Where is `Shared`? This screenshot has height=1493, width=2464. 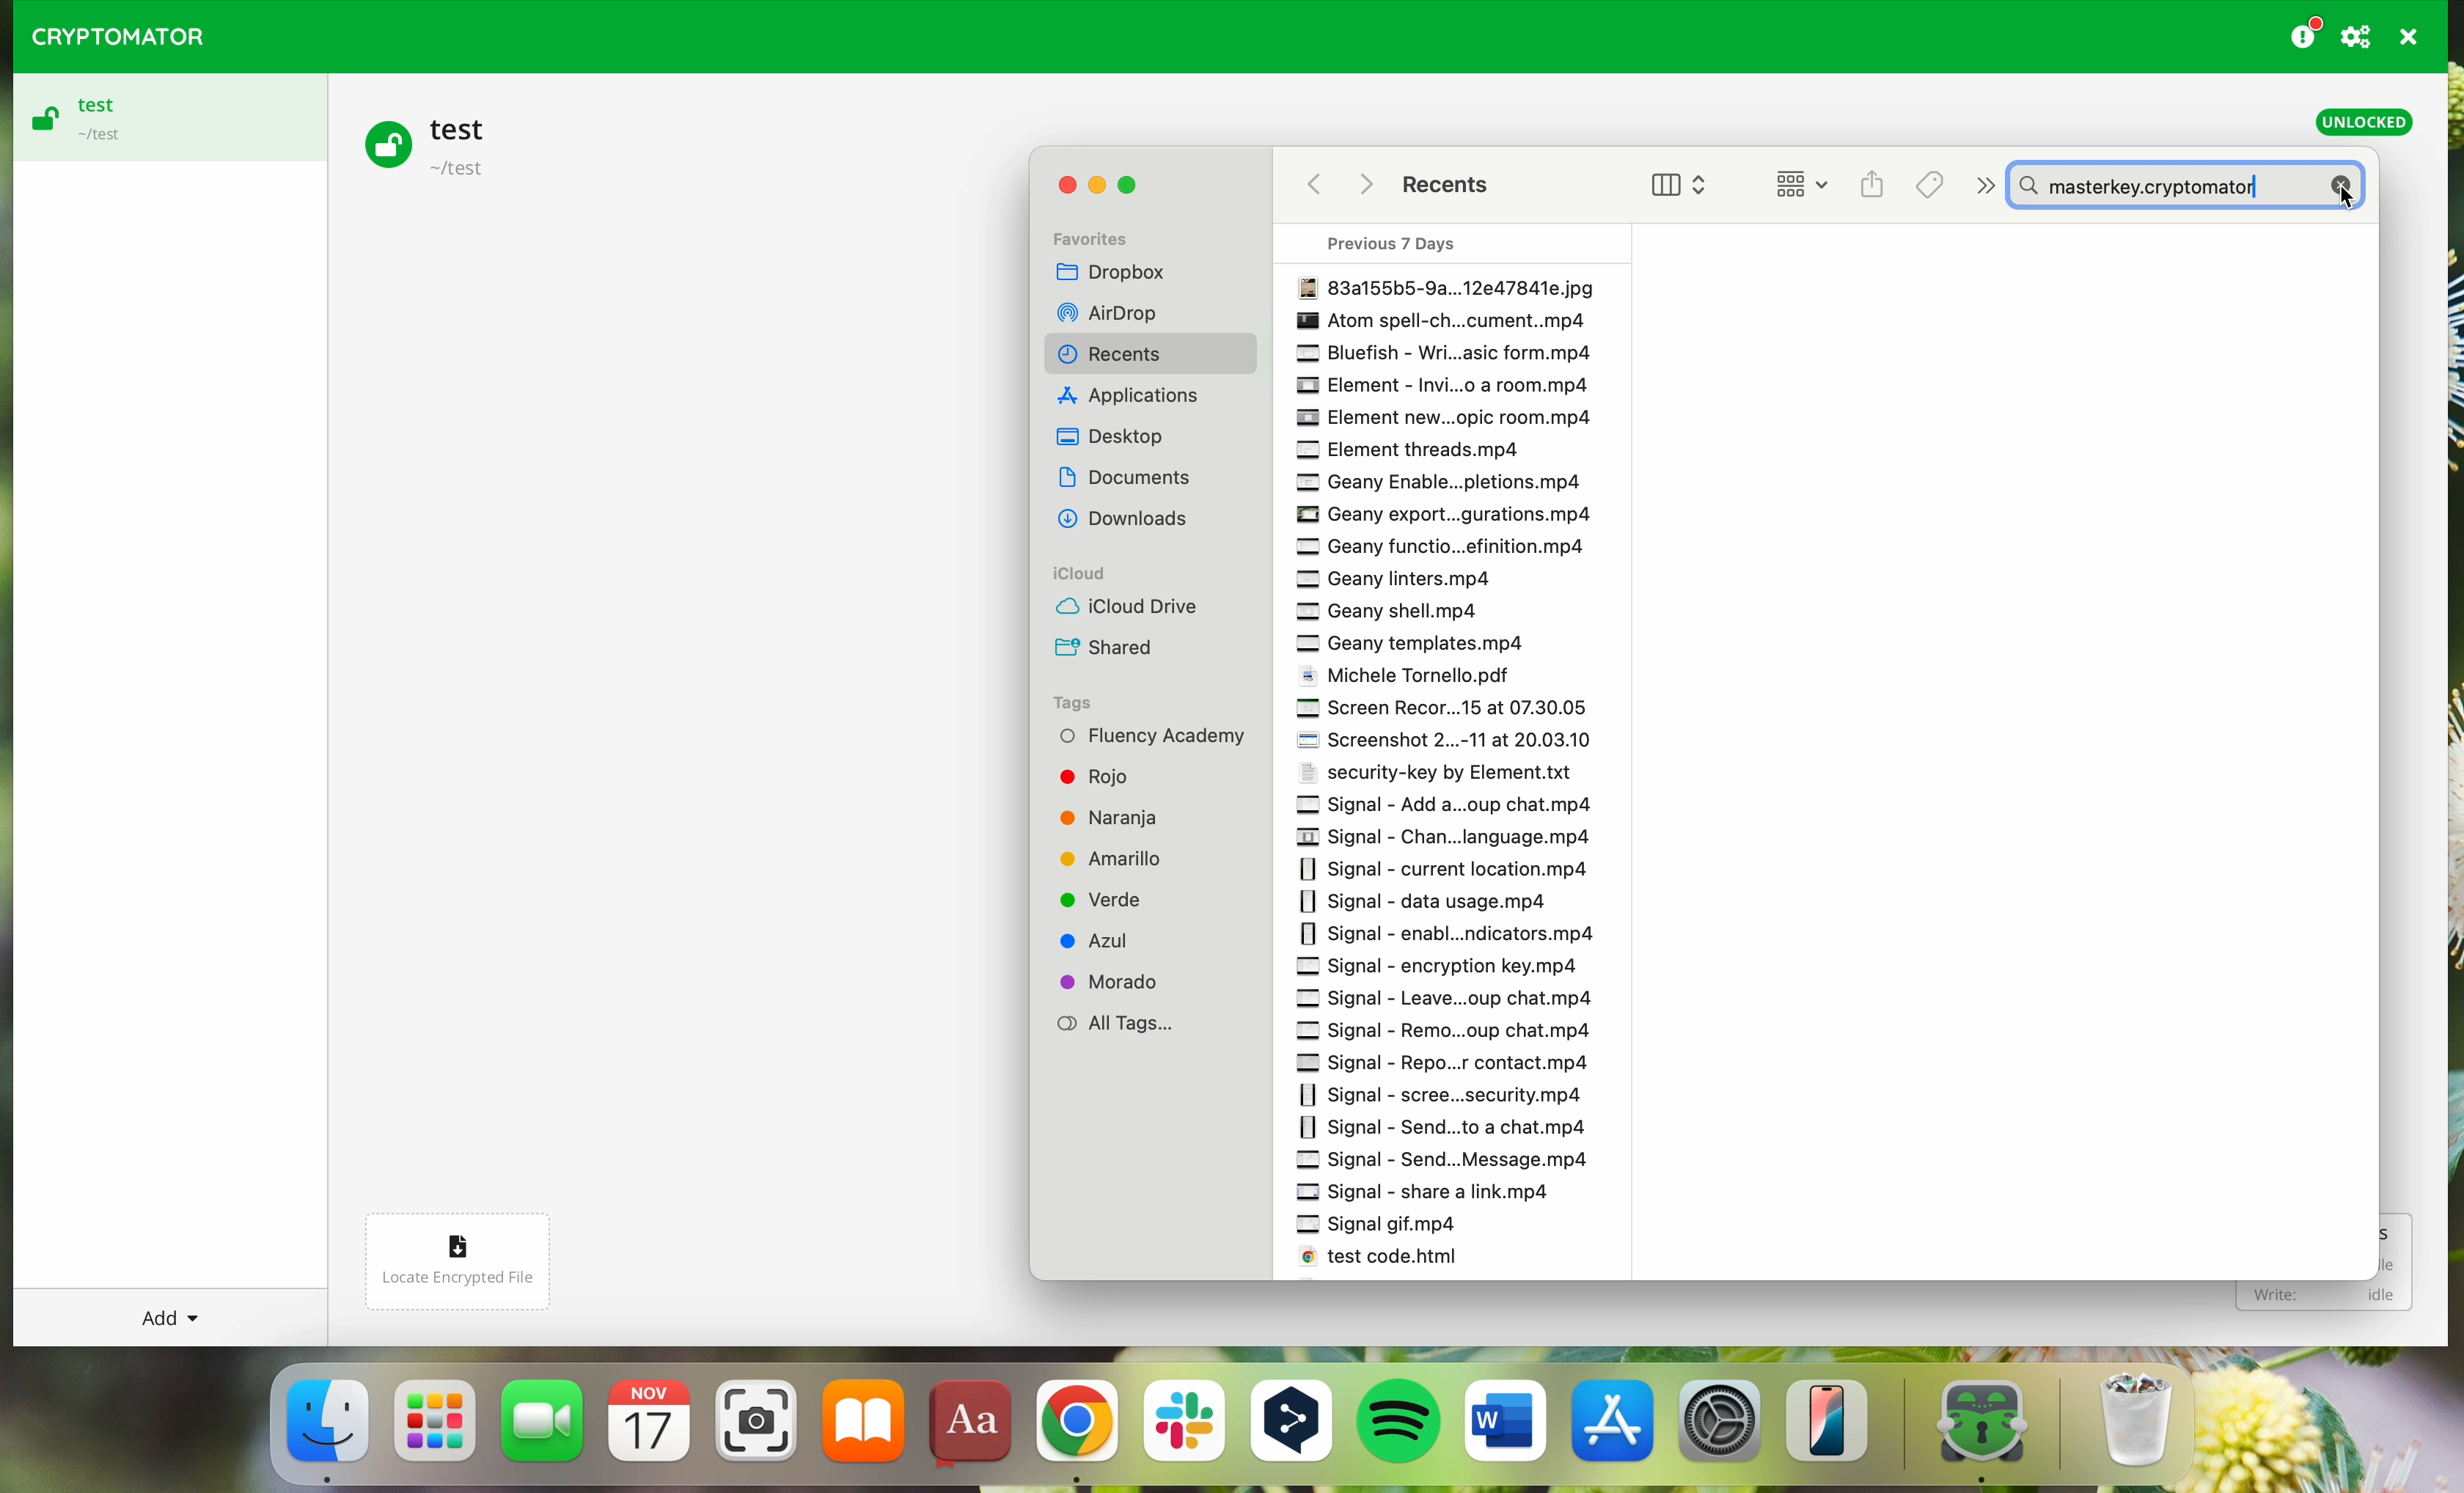
Shared is located at coordinates (1109, 649).